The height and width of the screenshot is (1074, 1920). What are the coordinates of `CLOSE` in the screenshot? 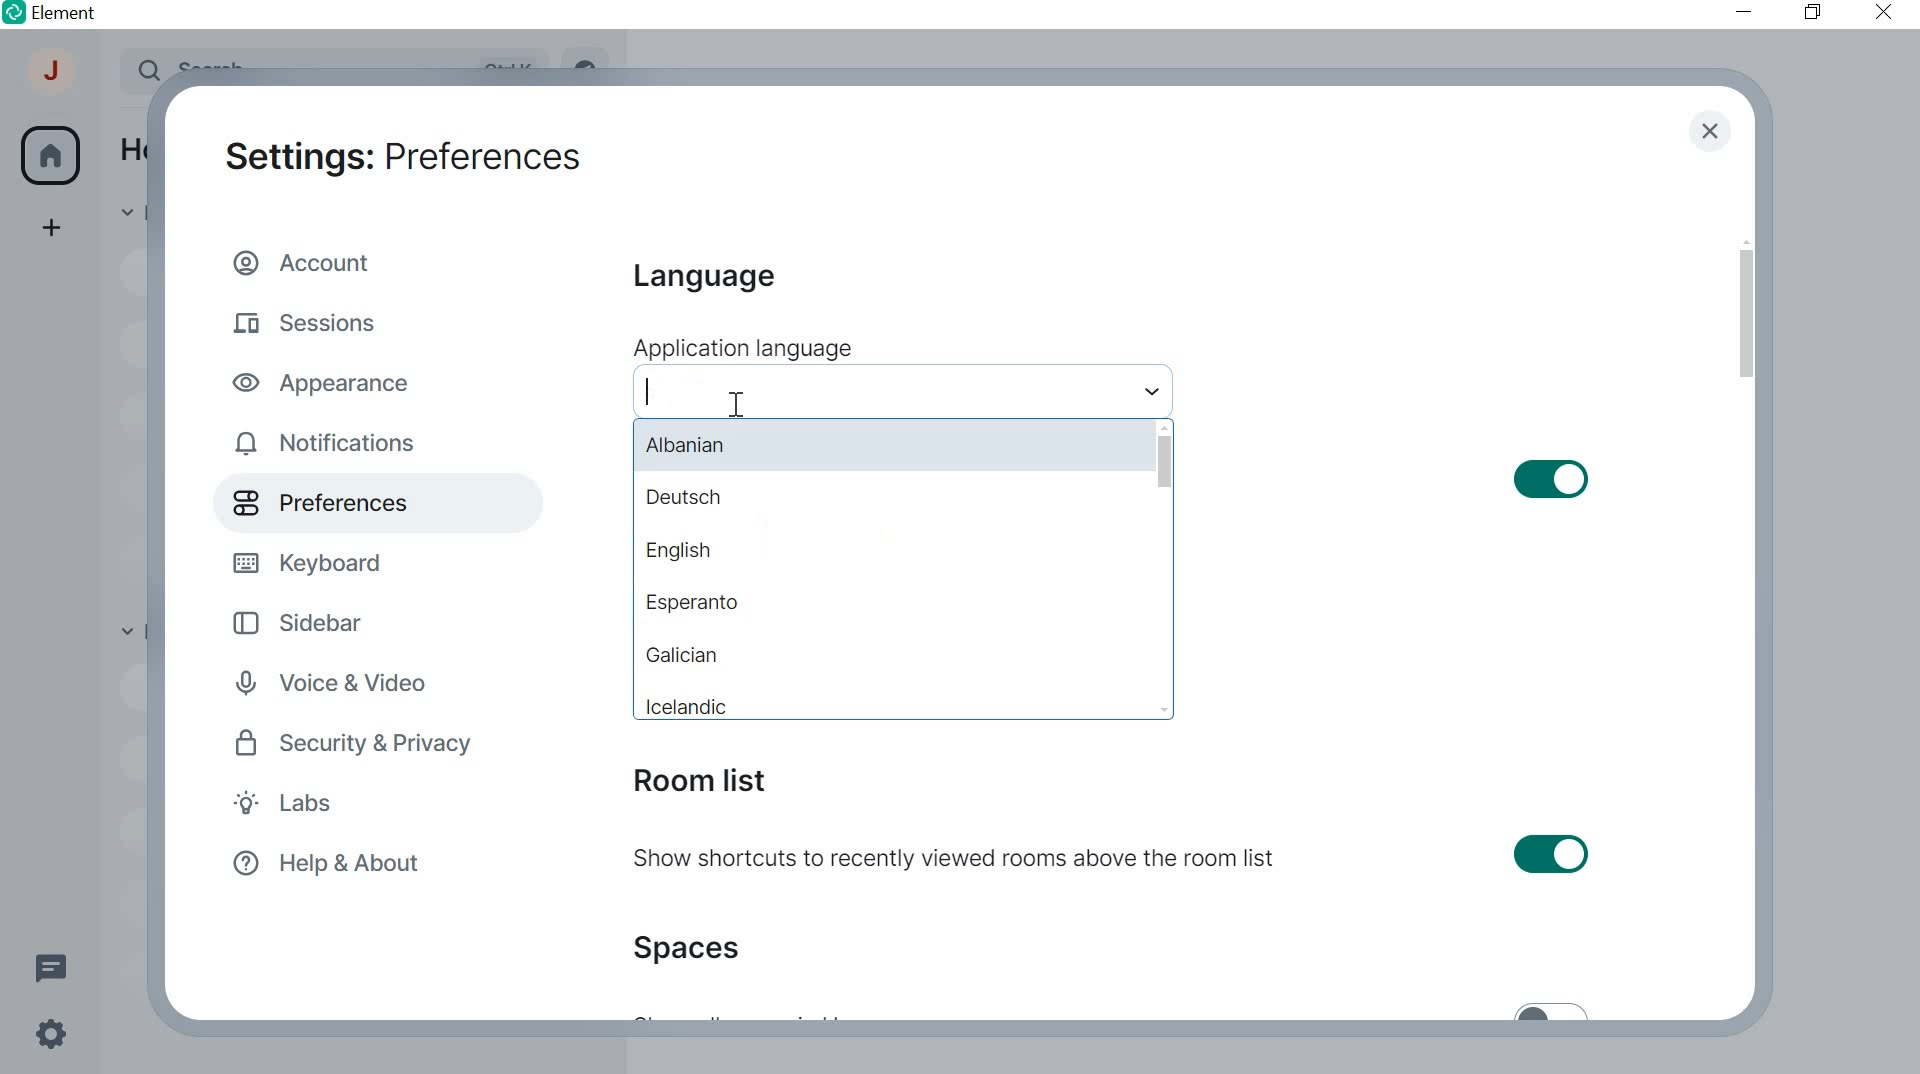 It's located at (1709, 133).